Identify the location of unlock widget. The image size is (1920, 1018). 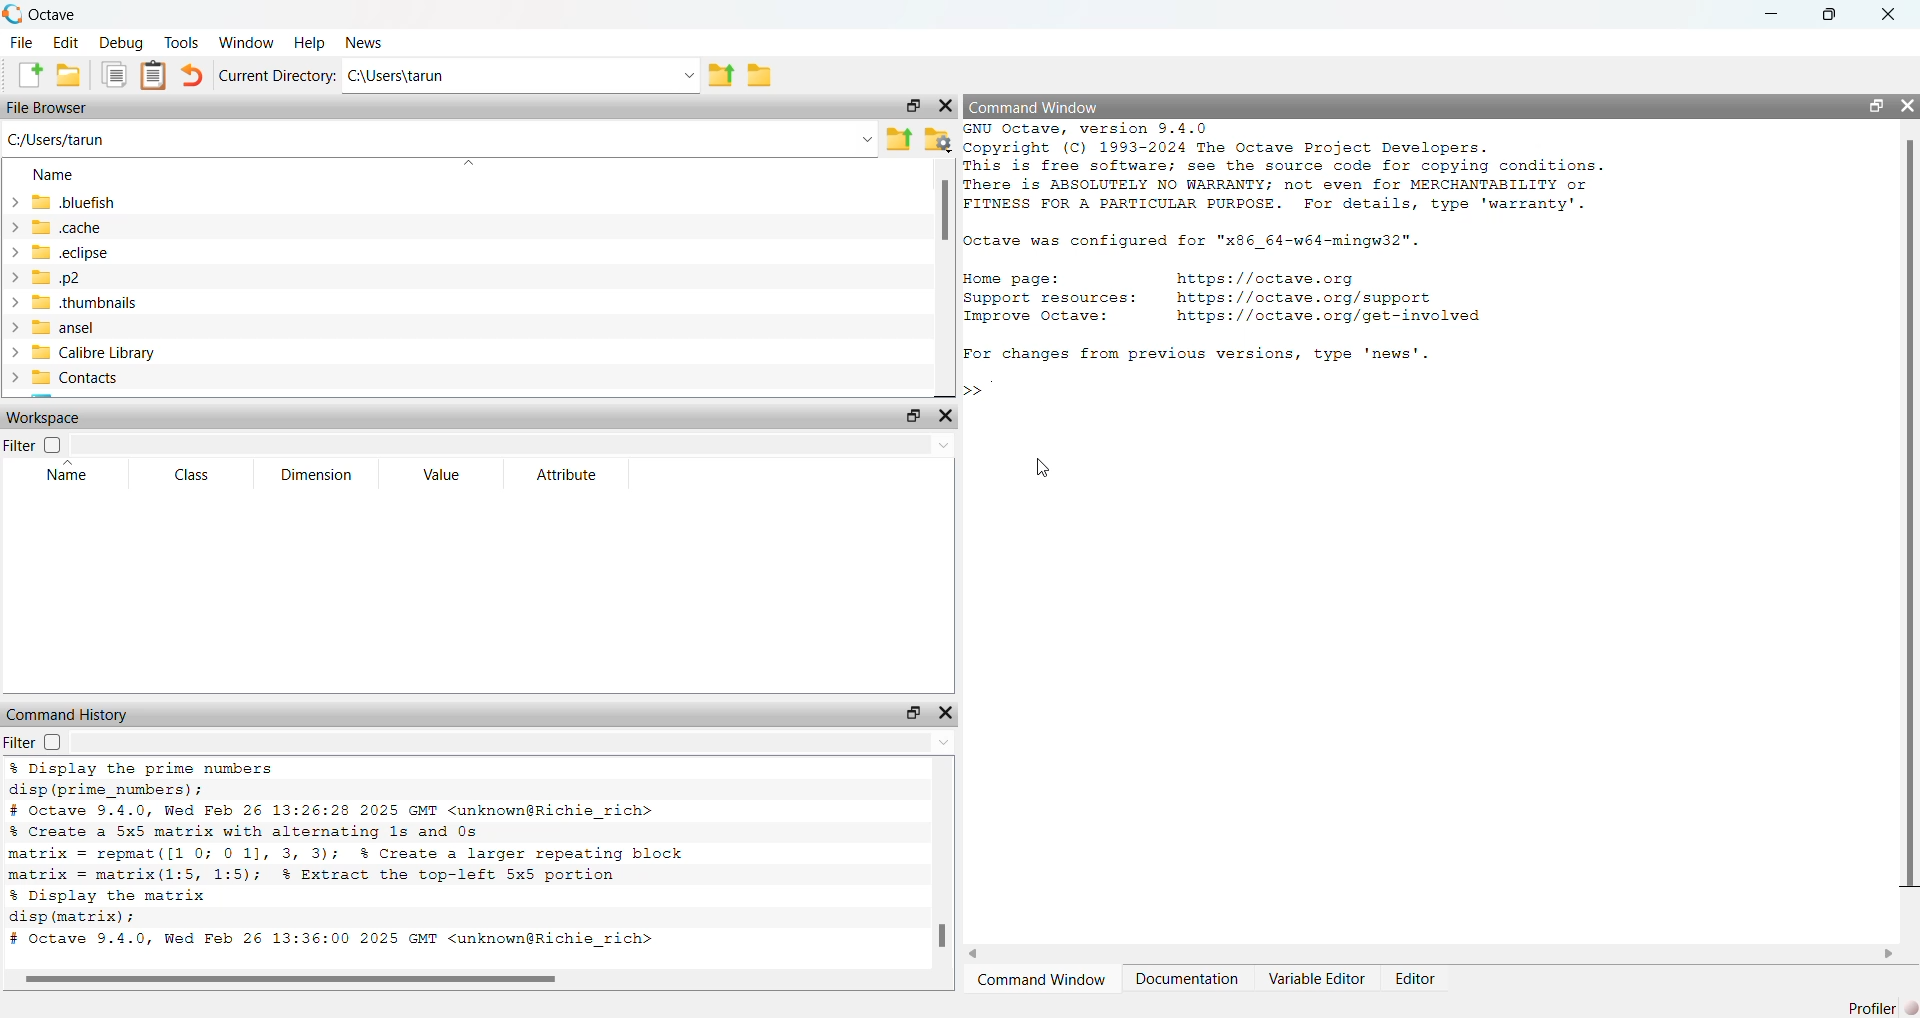
(1878, 105).